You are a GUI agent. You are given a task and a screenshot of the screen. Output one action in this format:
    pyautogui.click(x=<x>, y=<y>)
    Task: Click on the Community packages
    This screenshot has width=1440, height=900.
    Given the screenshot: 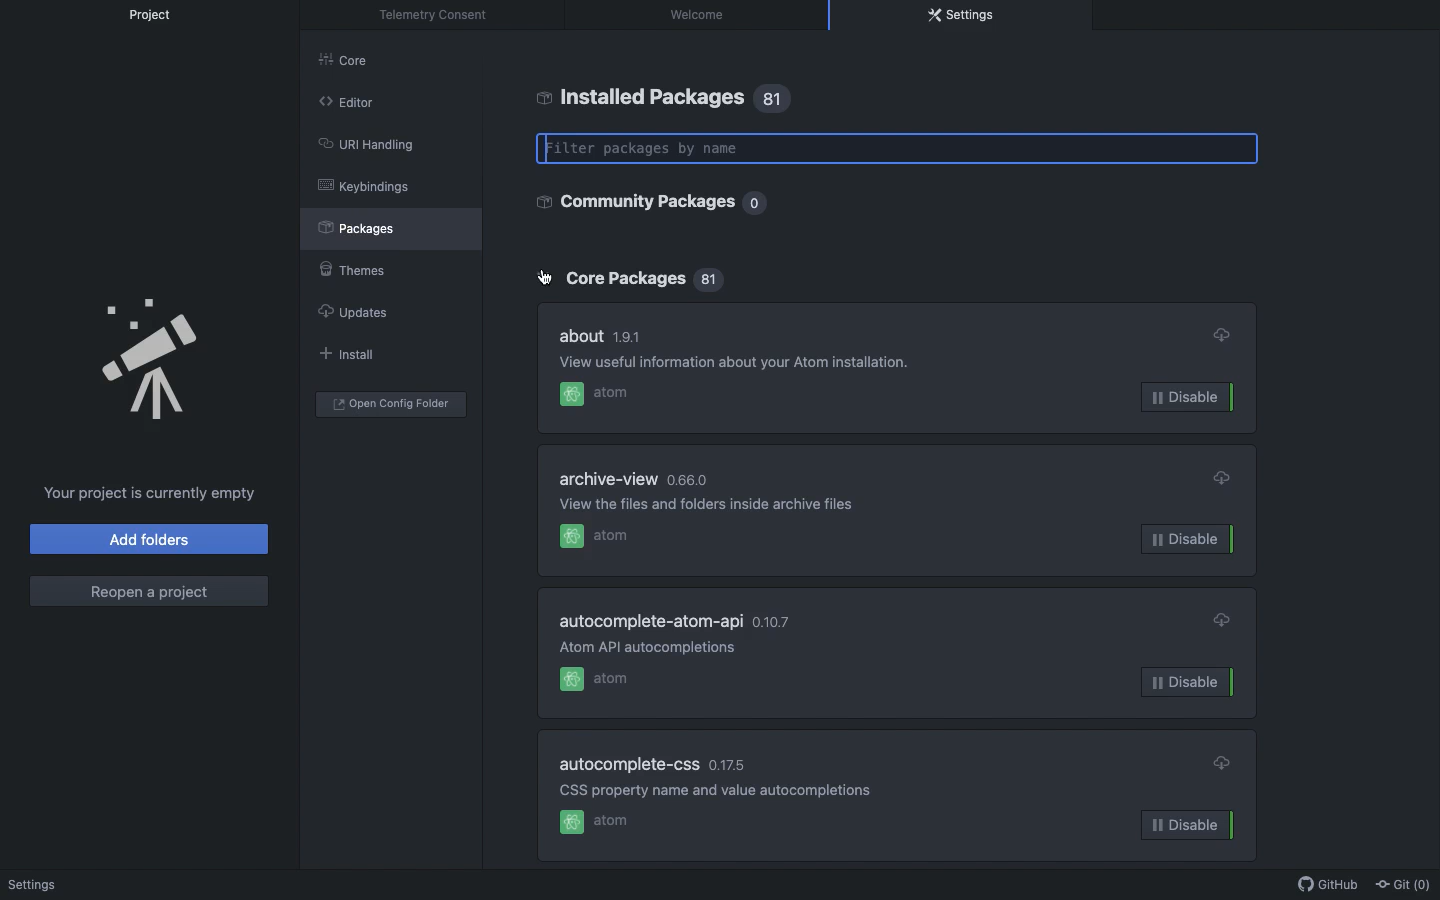 What is the action you would take?
    pyautogui.click(x=632, y=201)
    